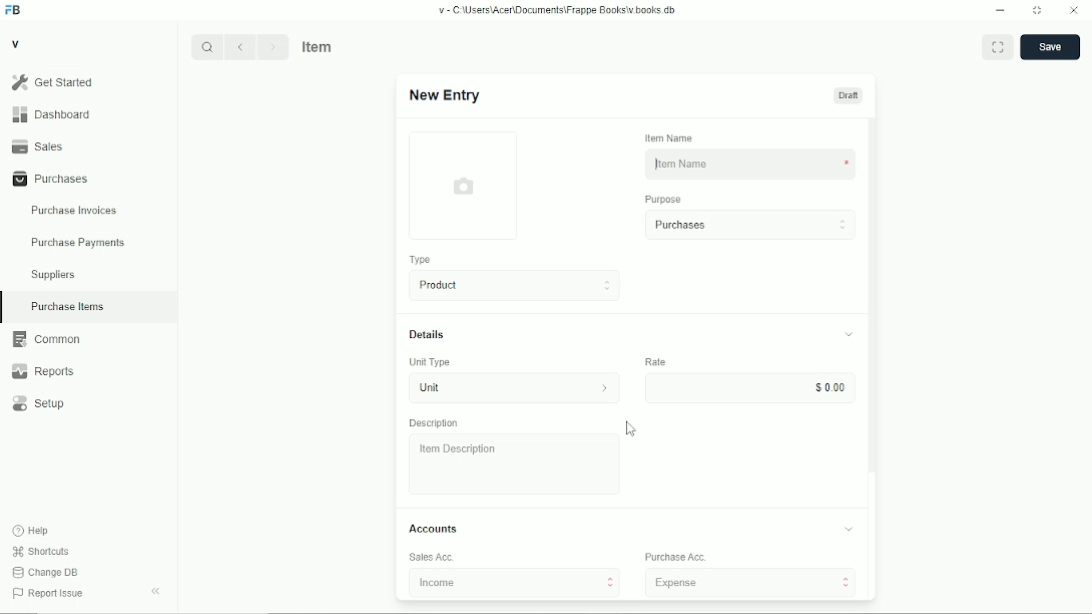 This screenshot has height=614, width=1092. Describe the element at coordinates (849, 529) in the screenshot. I see `toggle expand/collapse` at that location.